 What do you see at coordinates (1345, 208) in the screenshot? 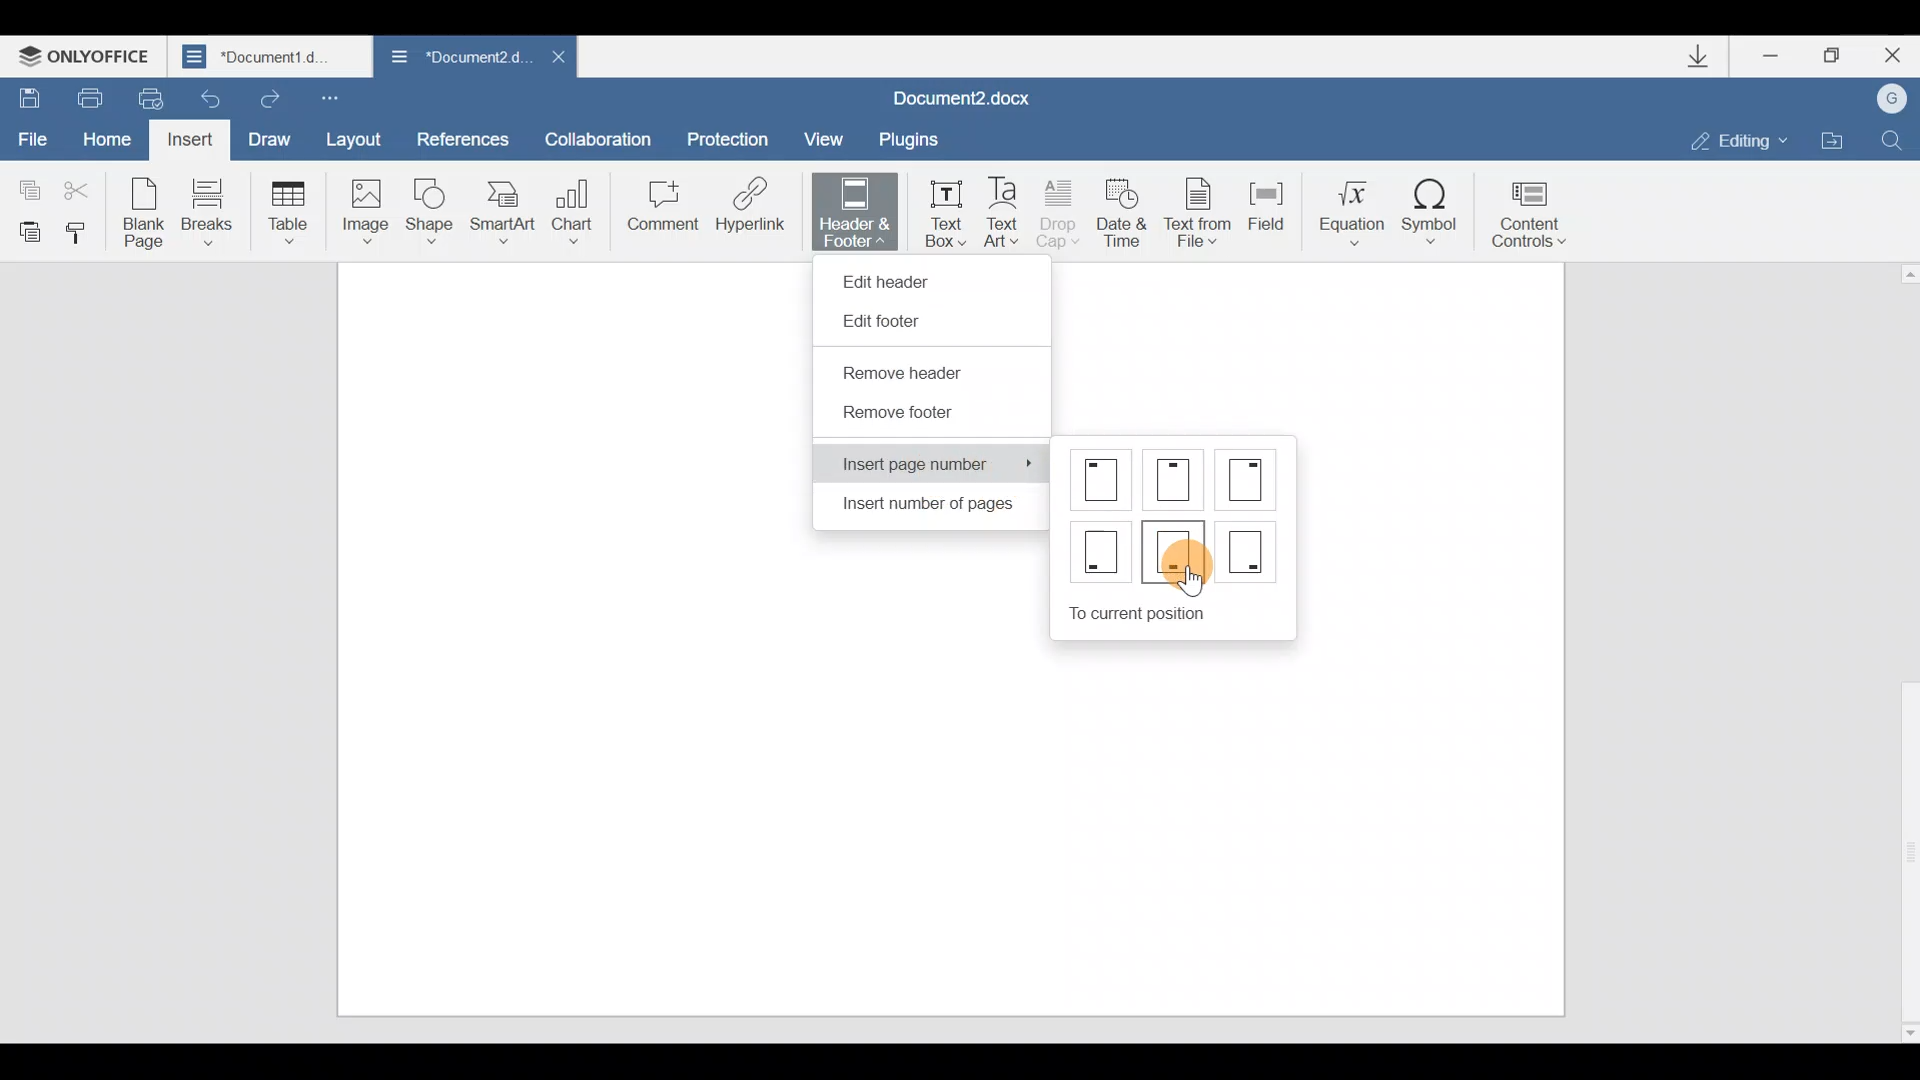
I see `Equation` at bounding box center [1345, 208].